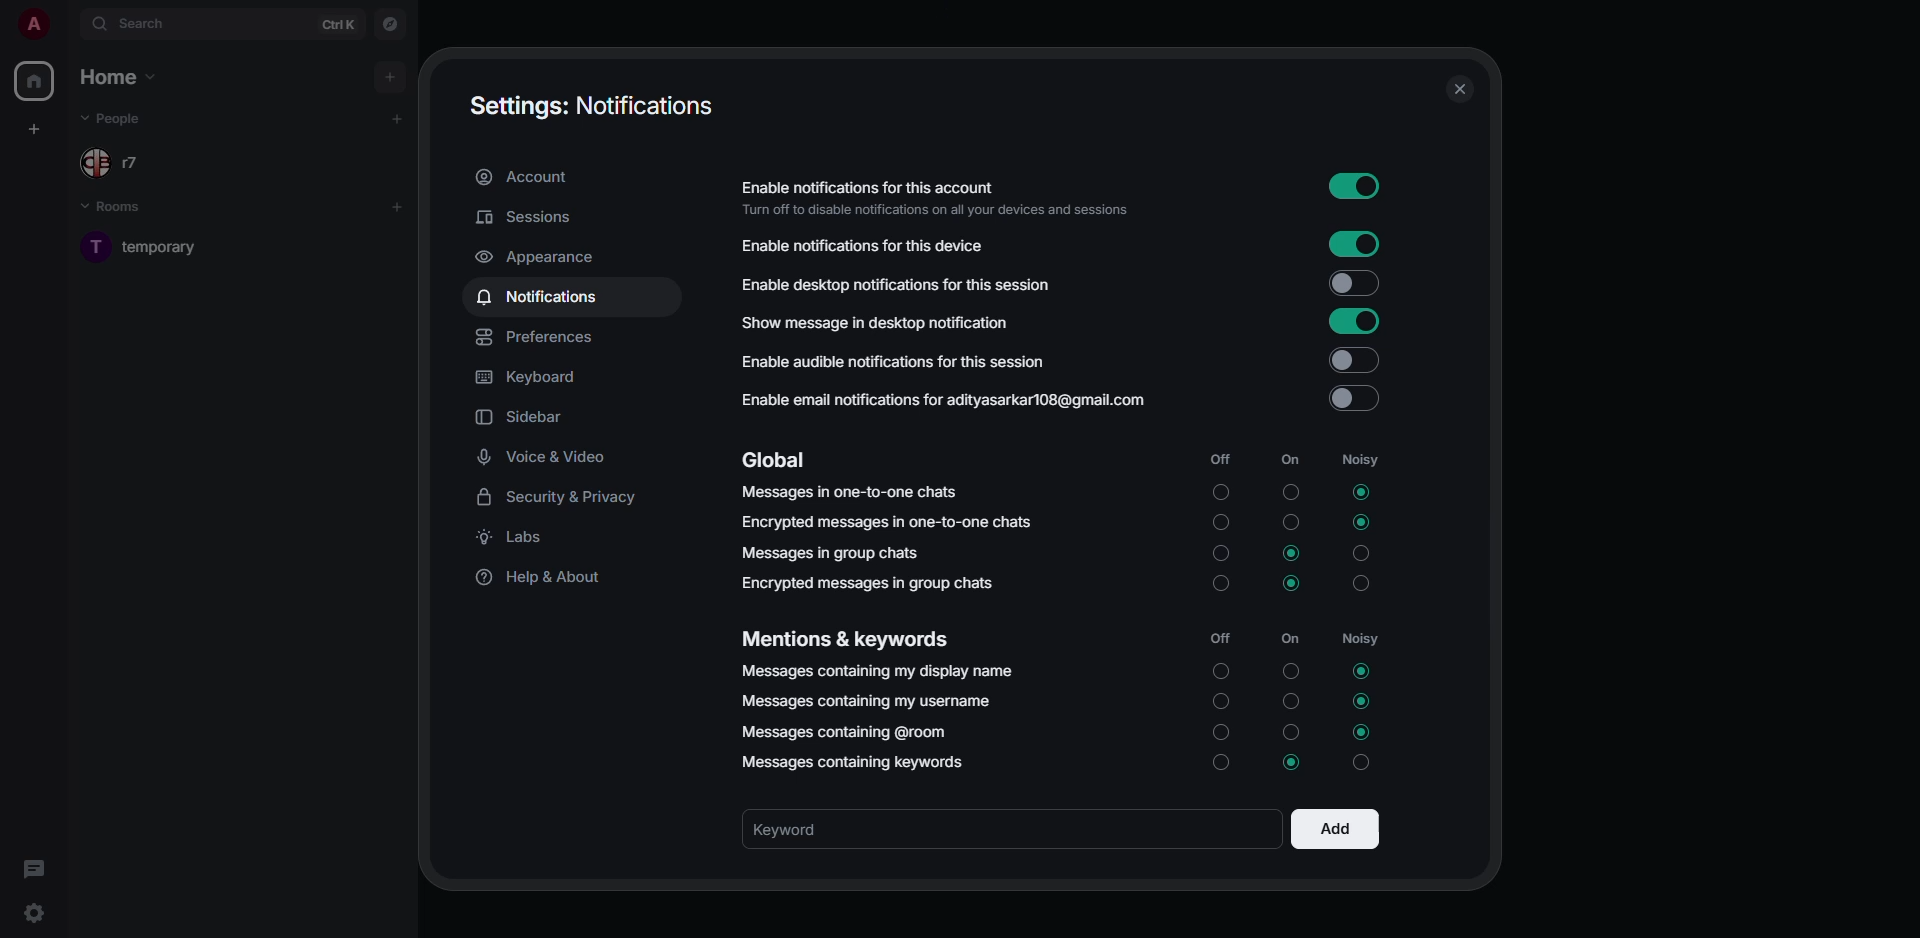  What do you see at coordinates (1366, 762) in the screenshot?
I see `noisy` at bounding box center [1366, 762].